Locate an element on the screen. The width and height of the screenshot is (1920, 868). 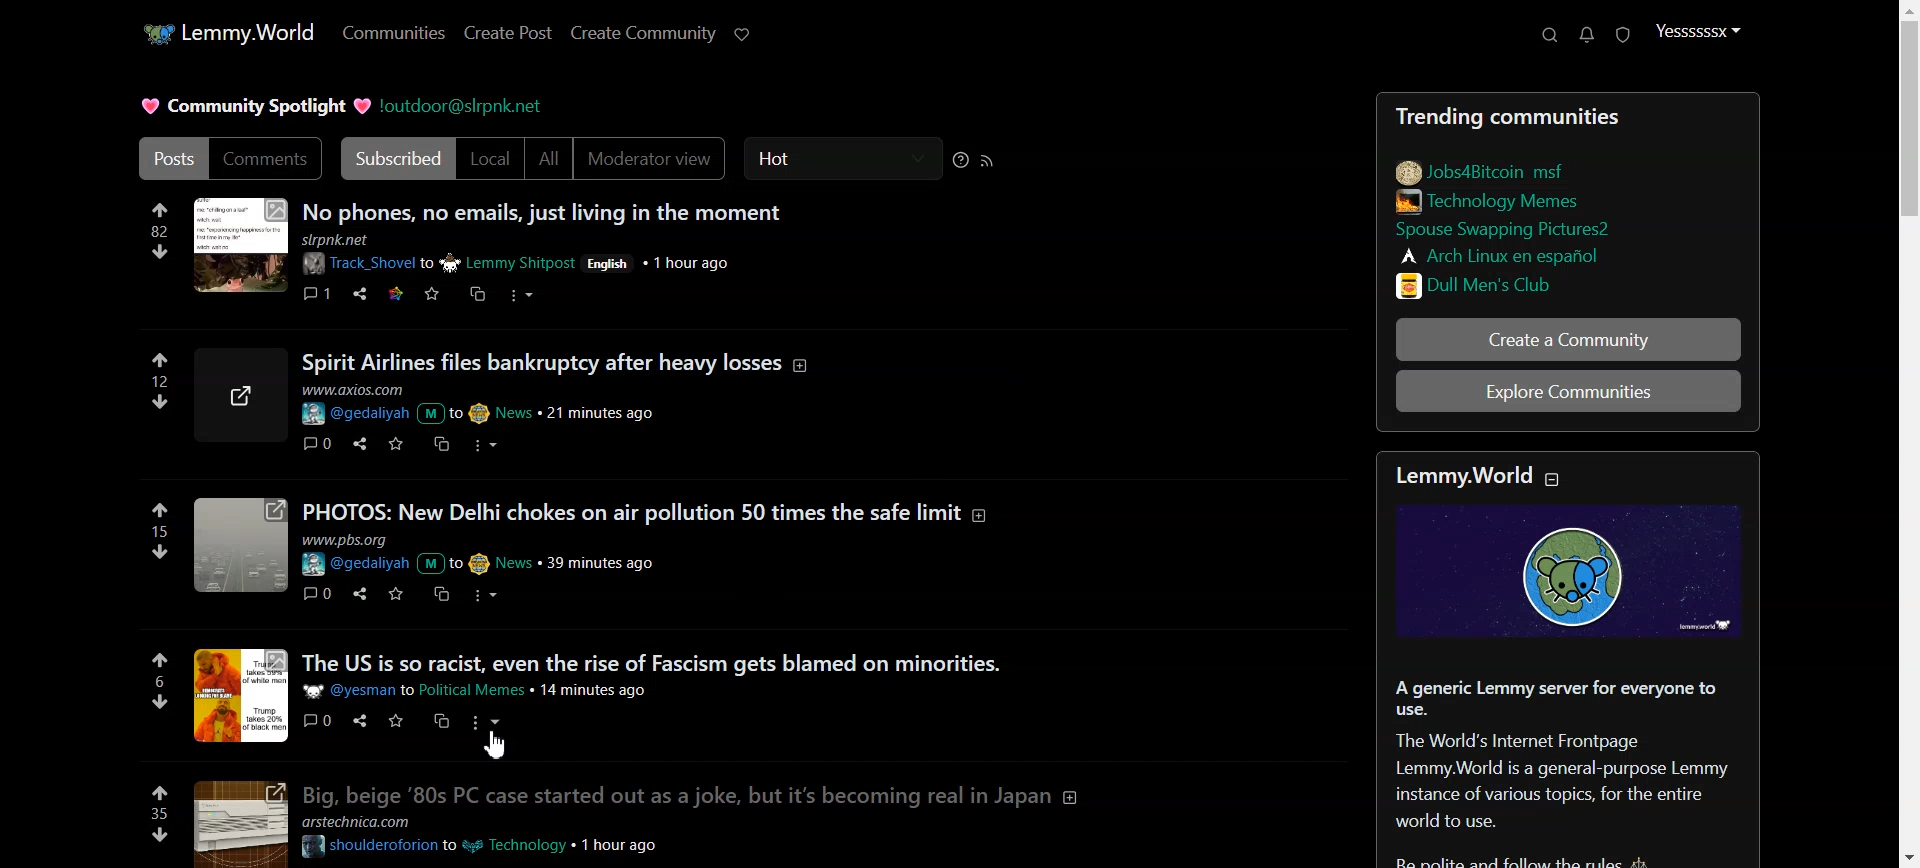
more is located at coordinates (524, 298).